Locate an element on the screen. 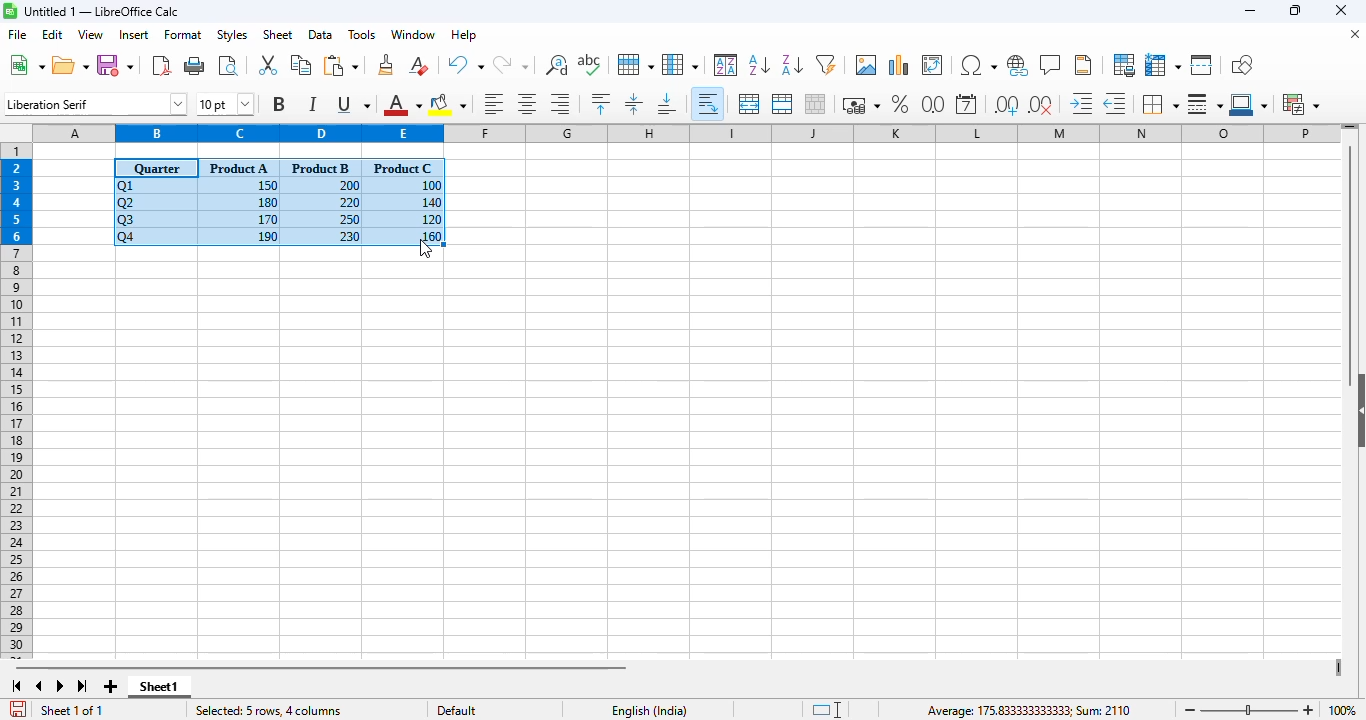  insert or edit pivot table is located at coordinates (933, 65).